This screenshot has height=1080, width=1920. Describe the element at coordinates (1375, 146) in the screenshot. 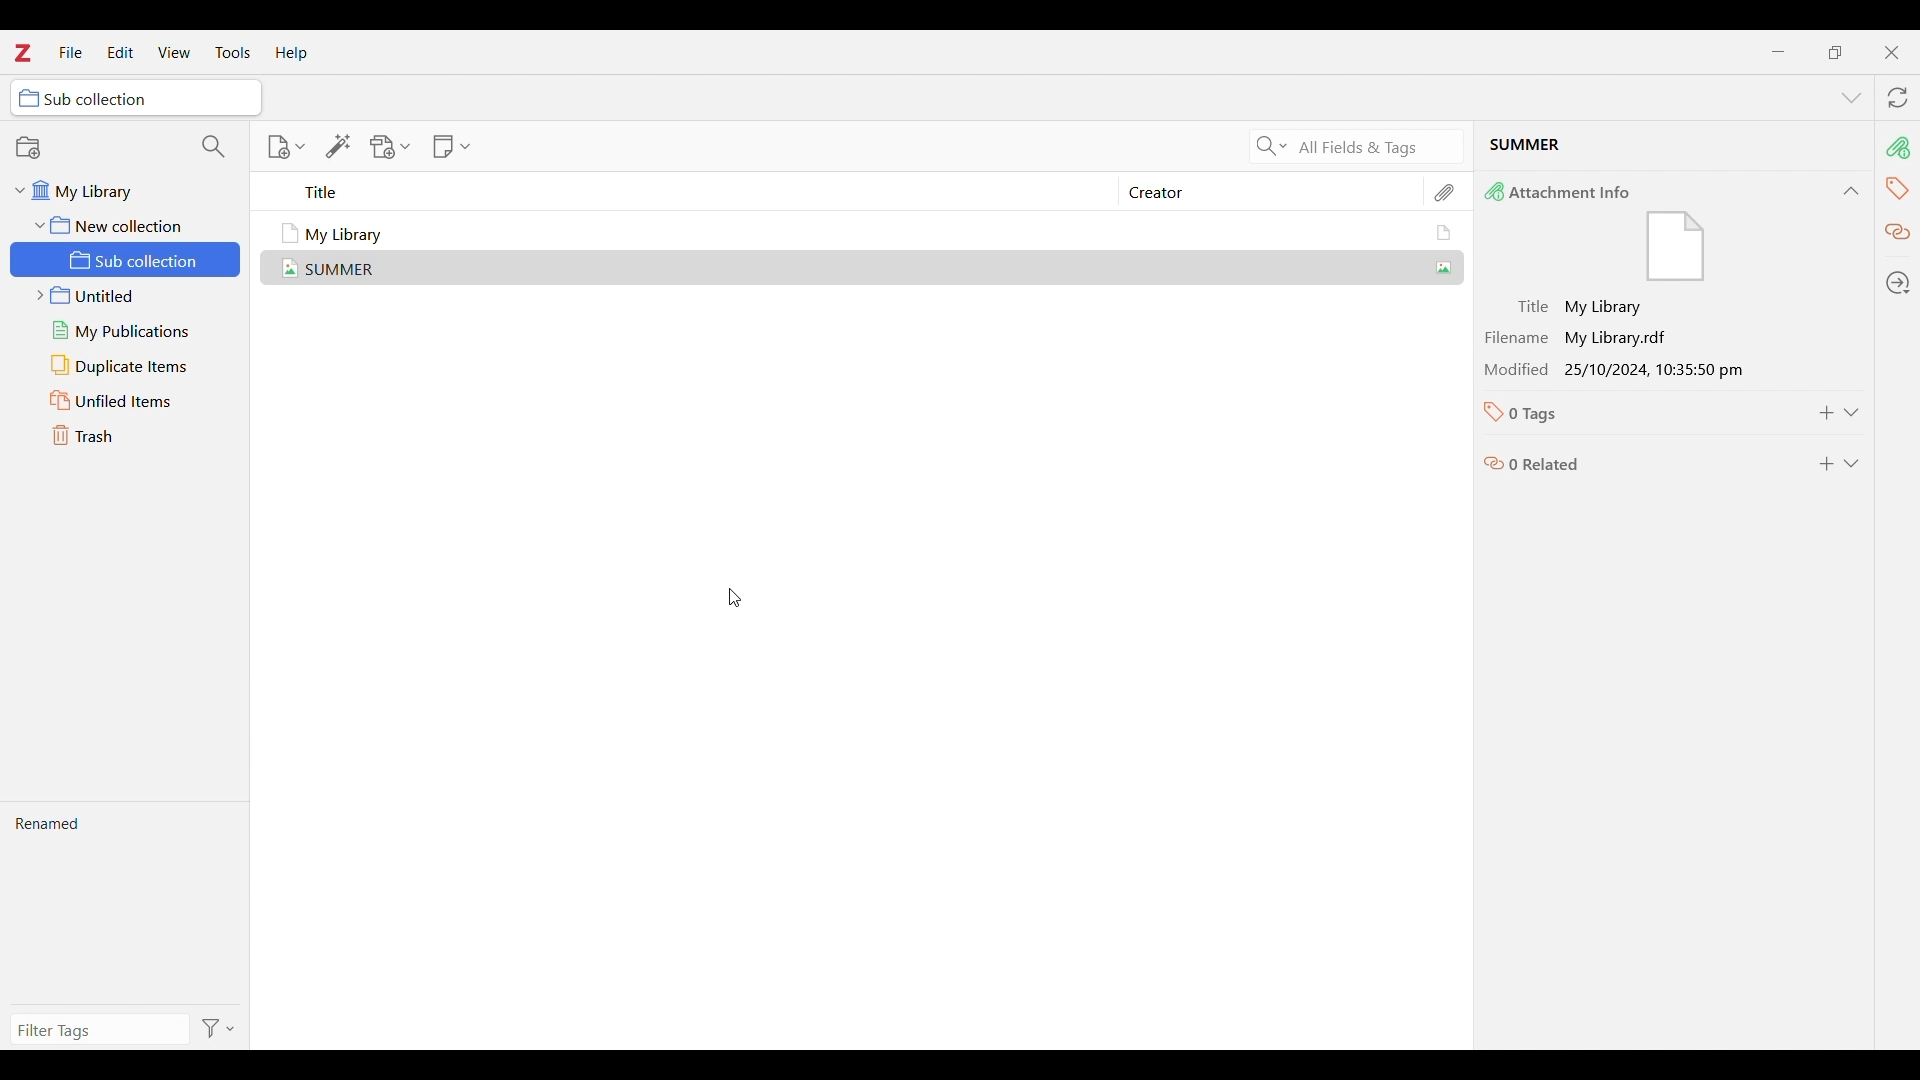

I see `Current search criteria` at that location.